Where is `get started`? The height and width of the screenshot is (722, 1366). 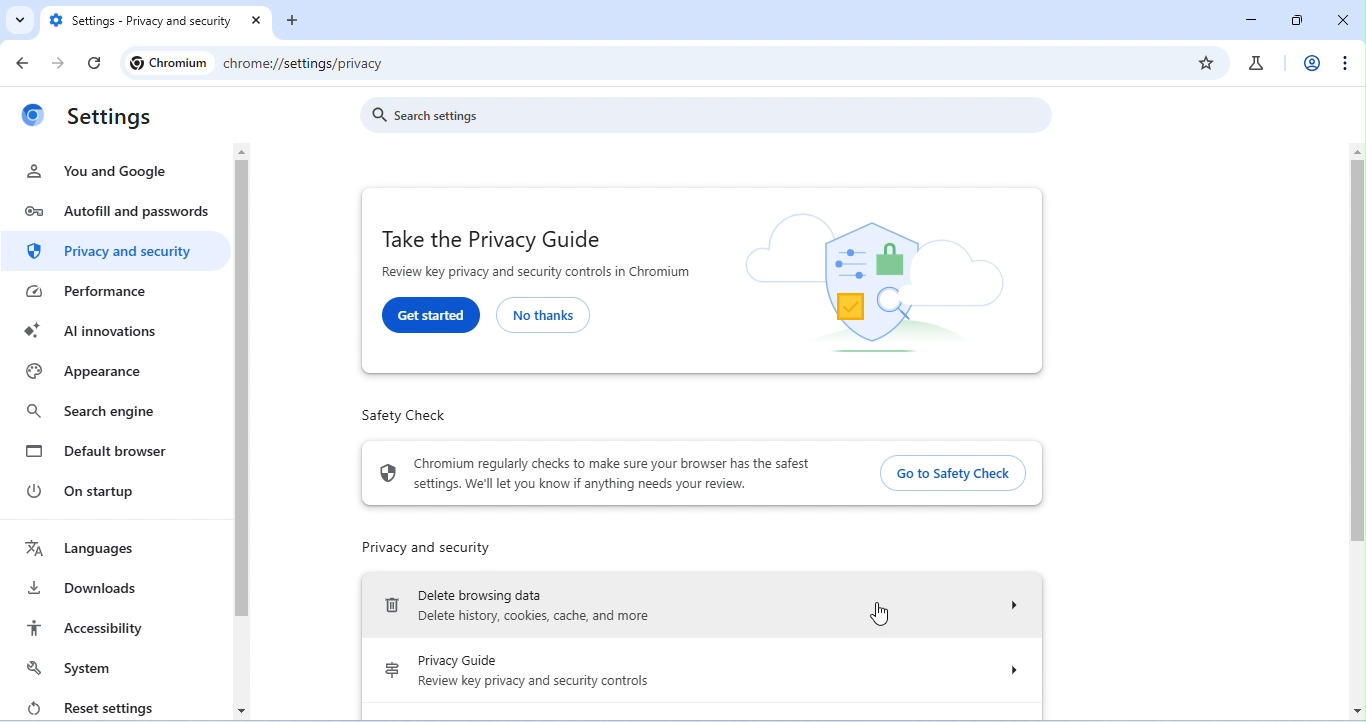 get started is located at coordinates (432, 315).